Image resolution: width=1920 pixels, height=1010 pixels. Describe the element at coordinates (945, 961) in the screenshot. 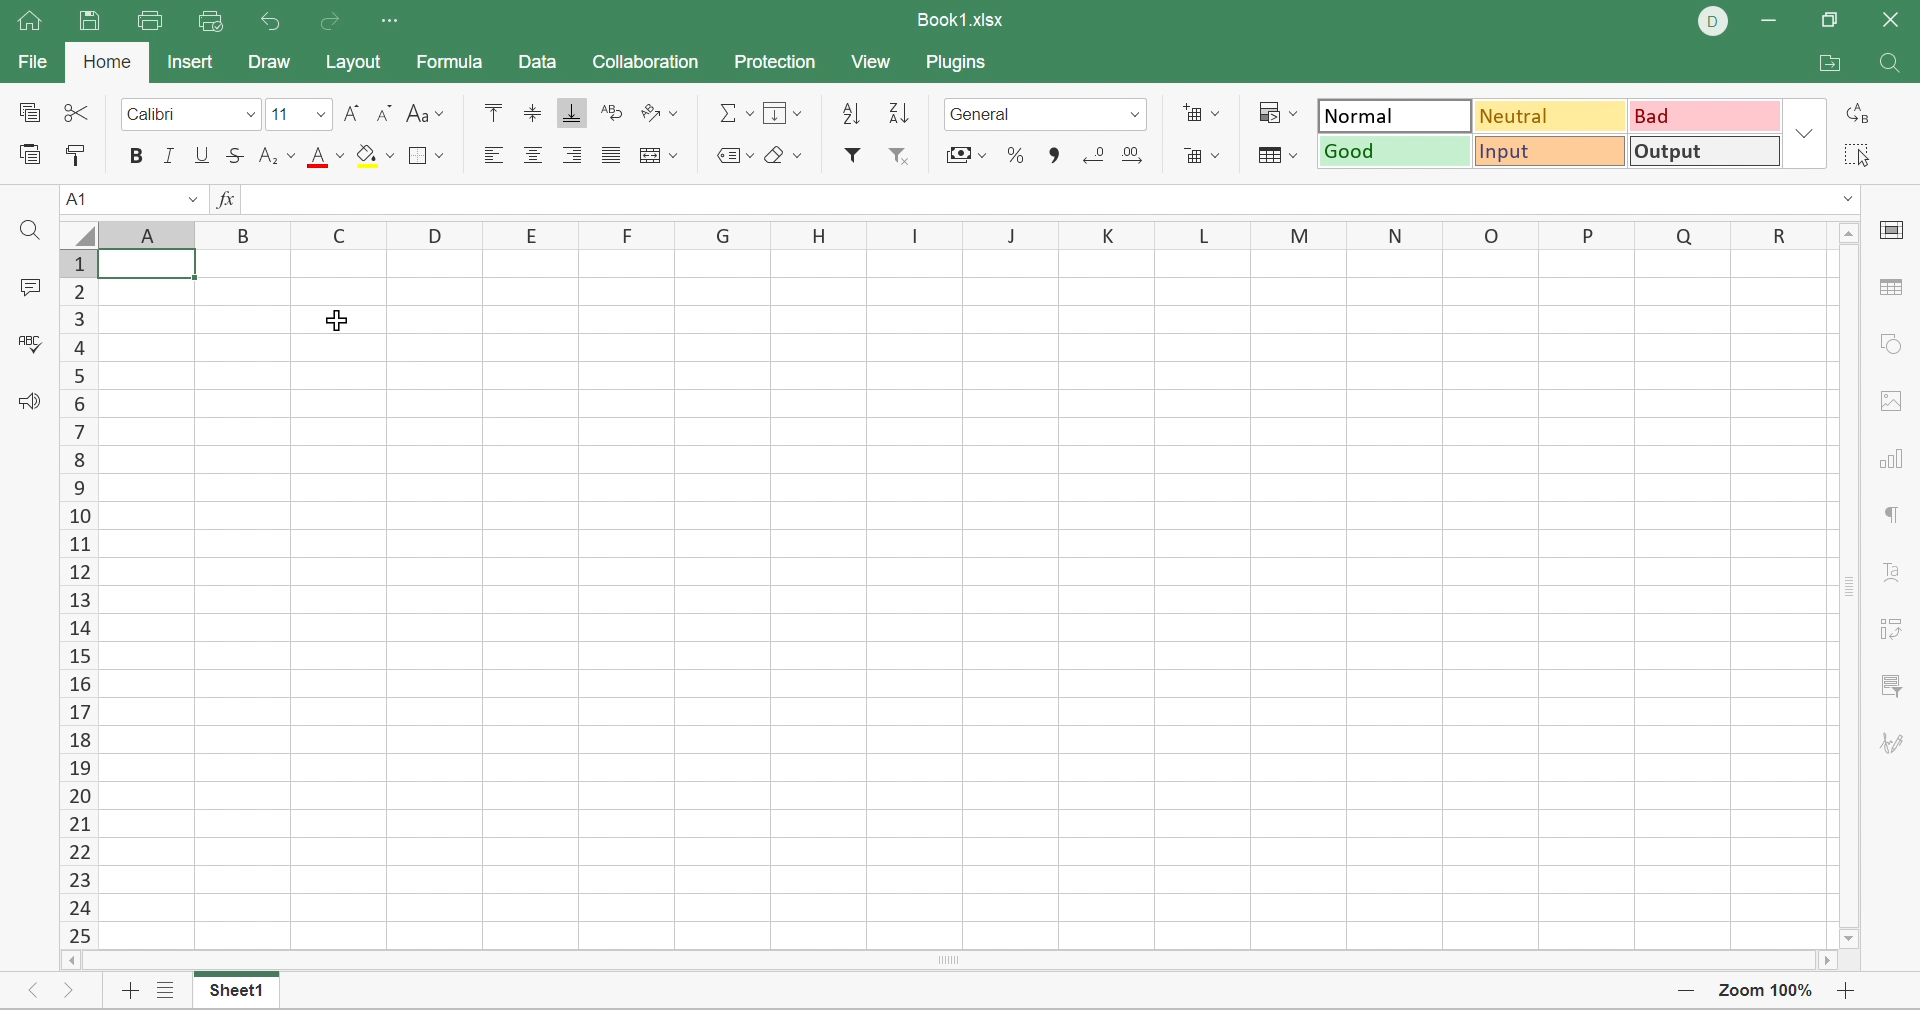

I see `Scroll Bar` at that location.